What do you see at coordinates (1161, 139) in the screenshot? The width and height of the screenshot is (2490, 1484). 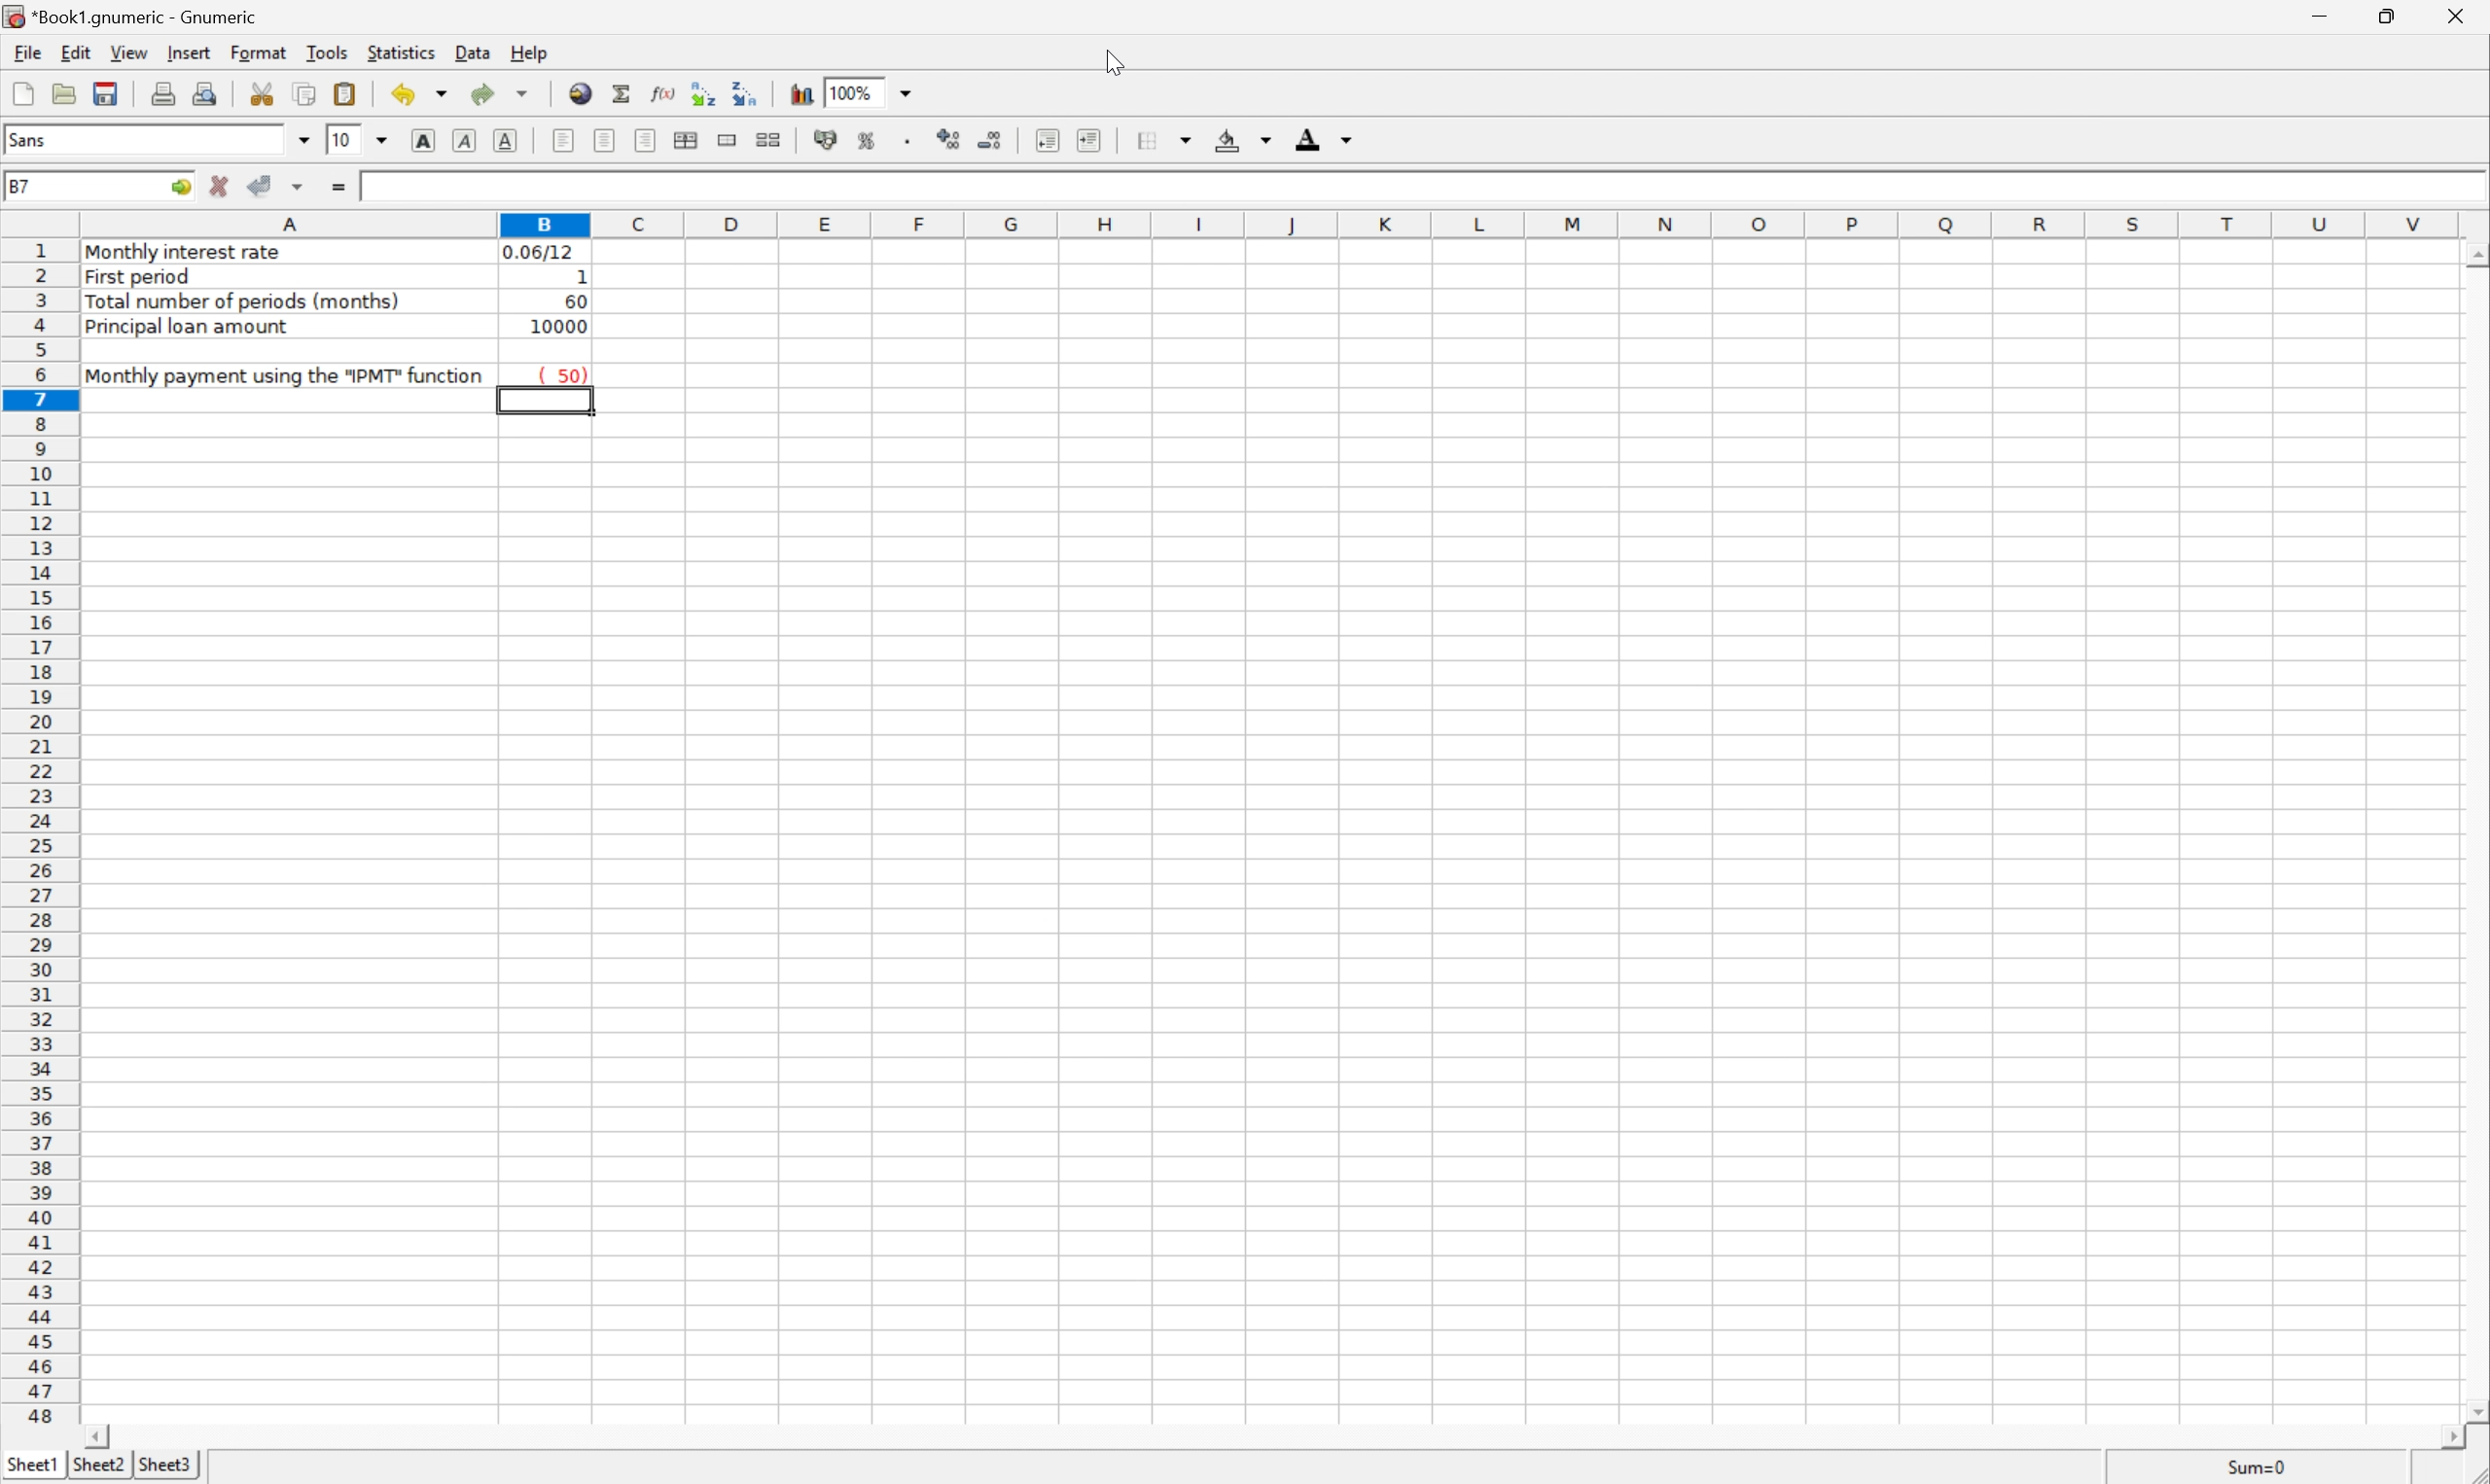 I see `Borders` at bounding box center [1161, 139].